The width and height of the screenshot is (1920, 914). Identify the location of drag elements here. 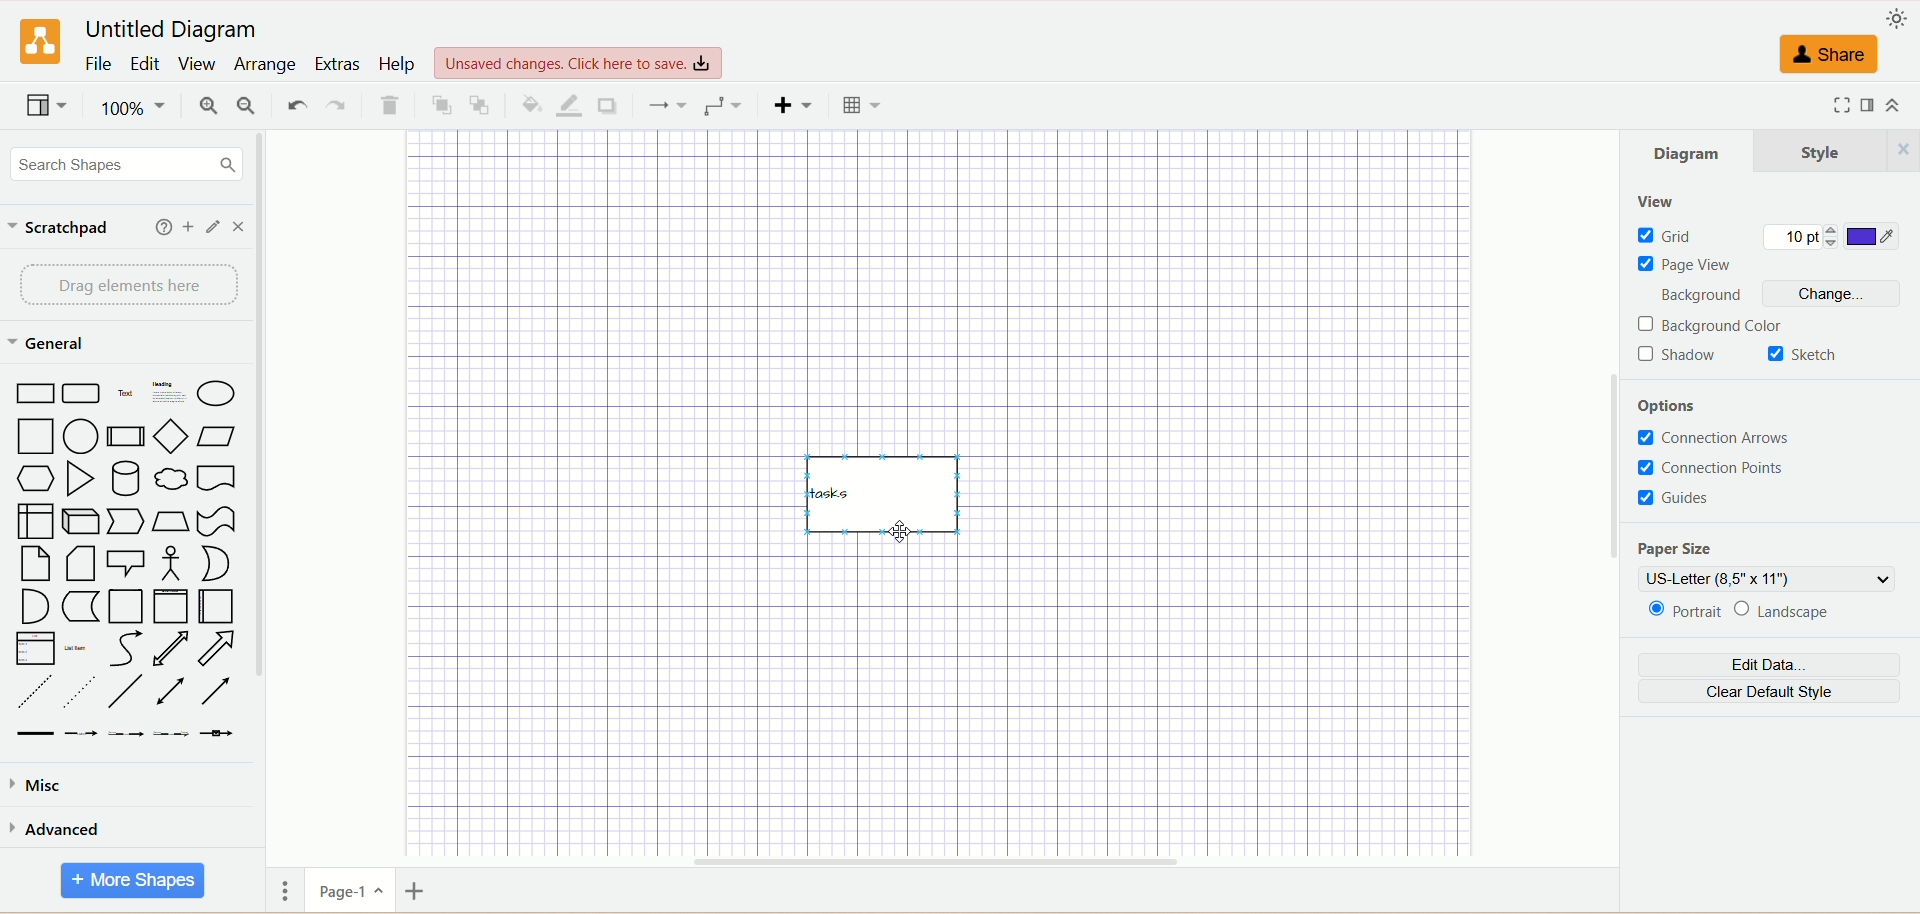
(131, 285).